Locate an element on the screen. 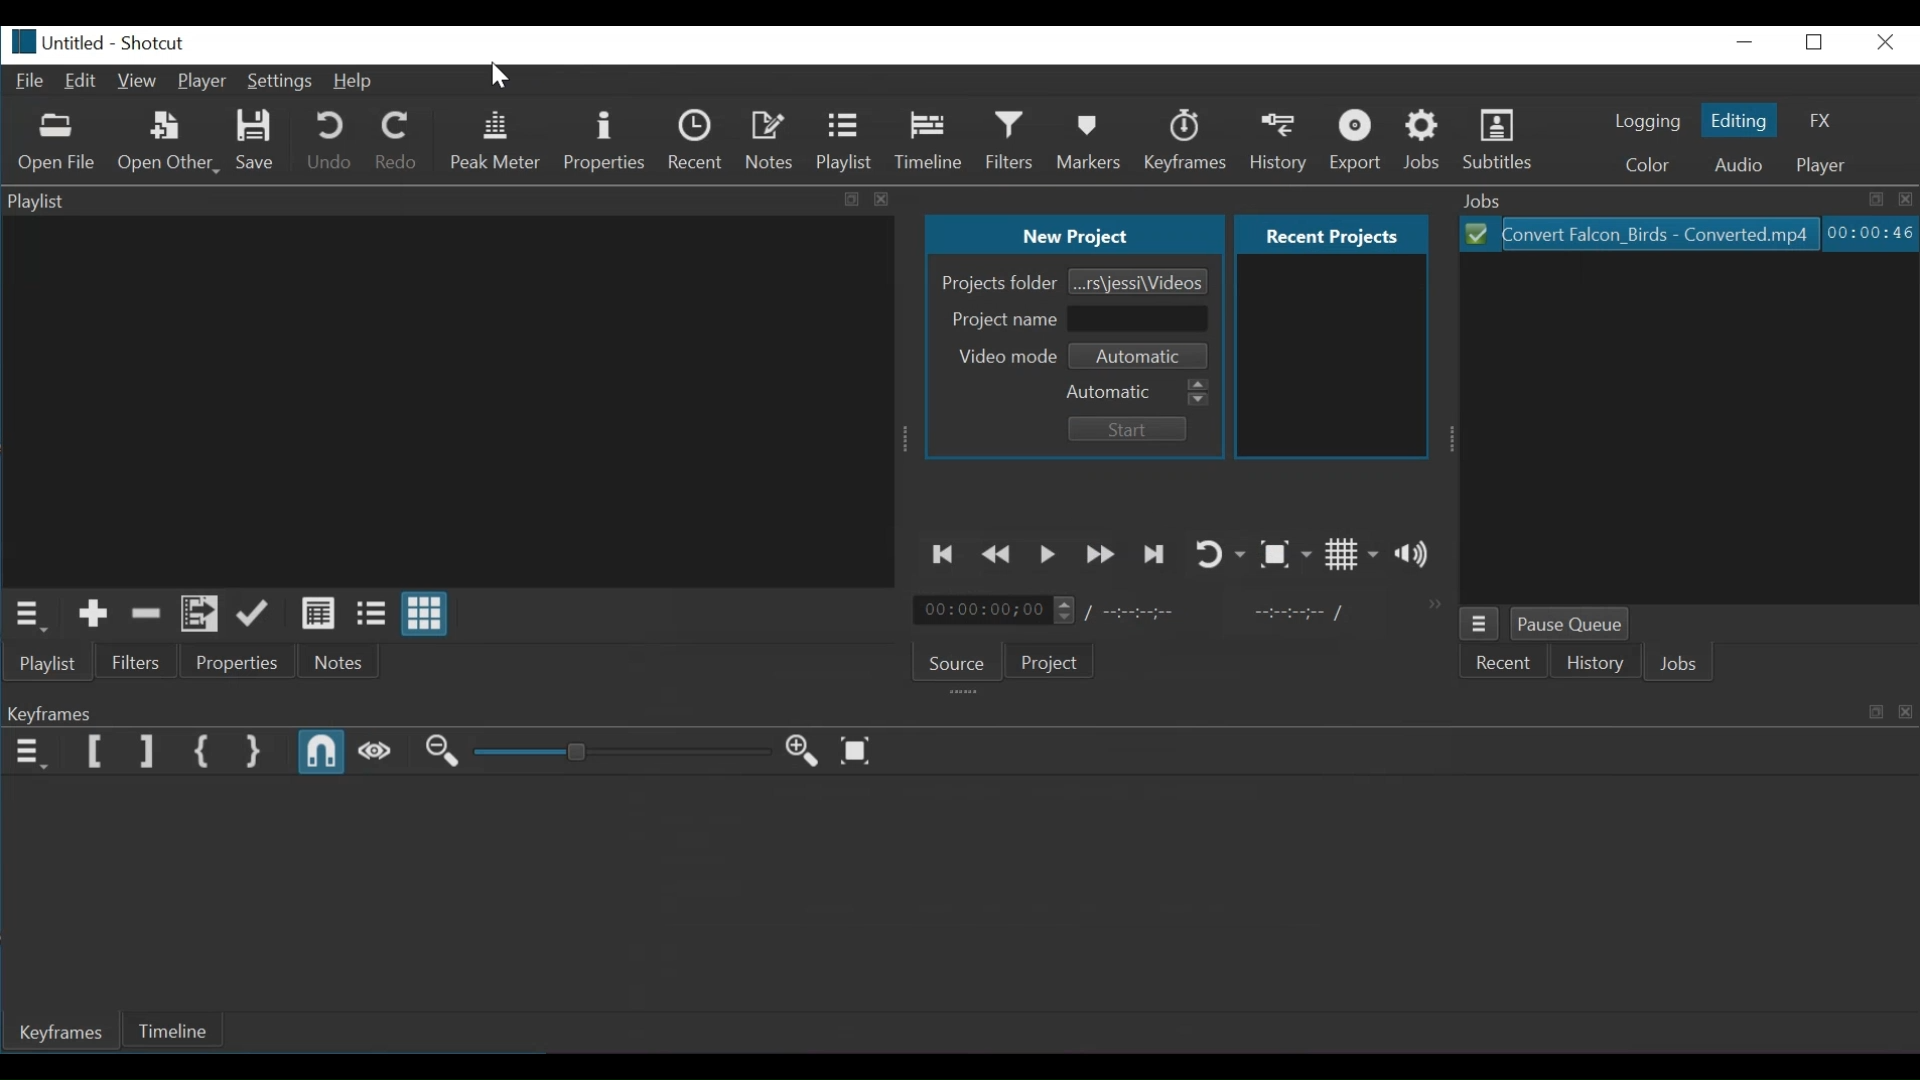 The image size is (1920, 1080). View is located at coordinates (140, 82).